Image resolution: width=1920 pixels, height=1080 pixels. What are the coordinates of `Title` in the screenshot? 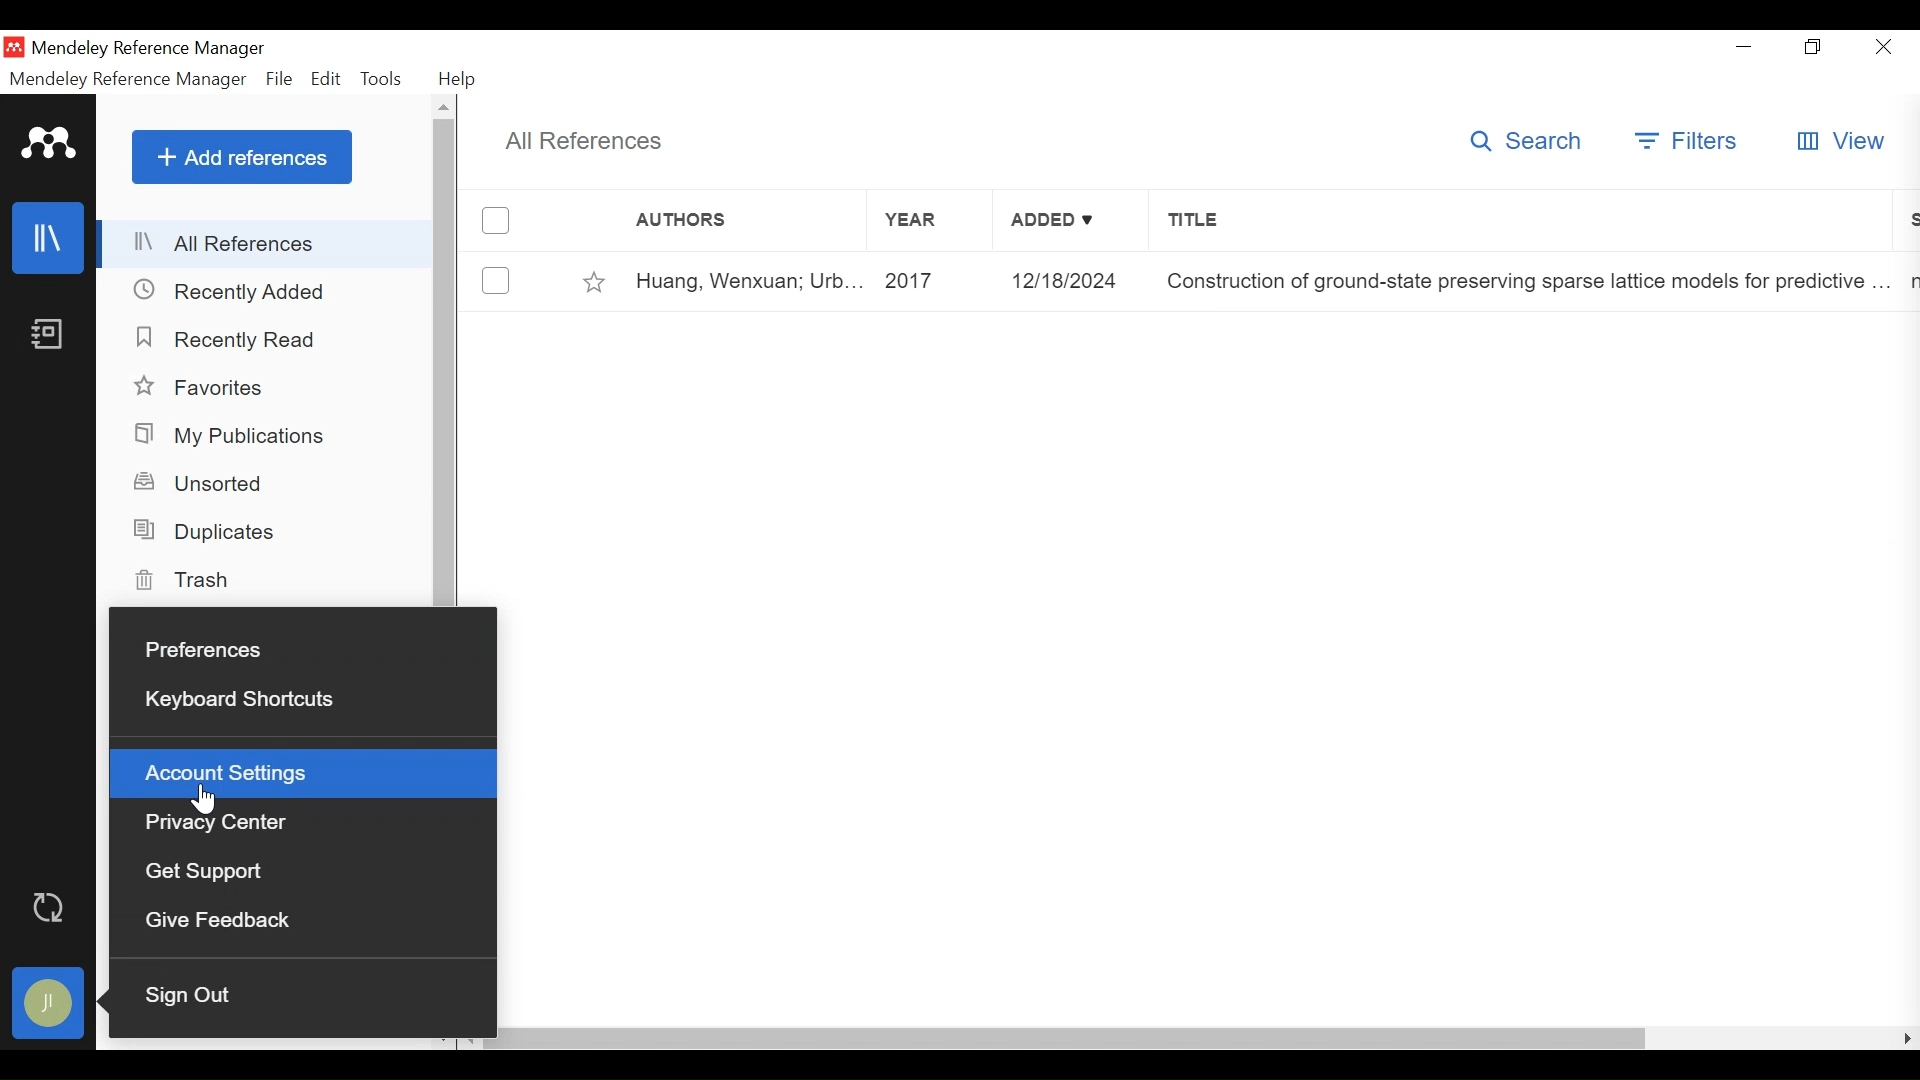 It's located at (1521, 226).